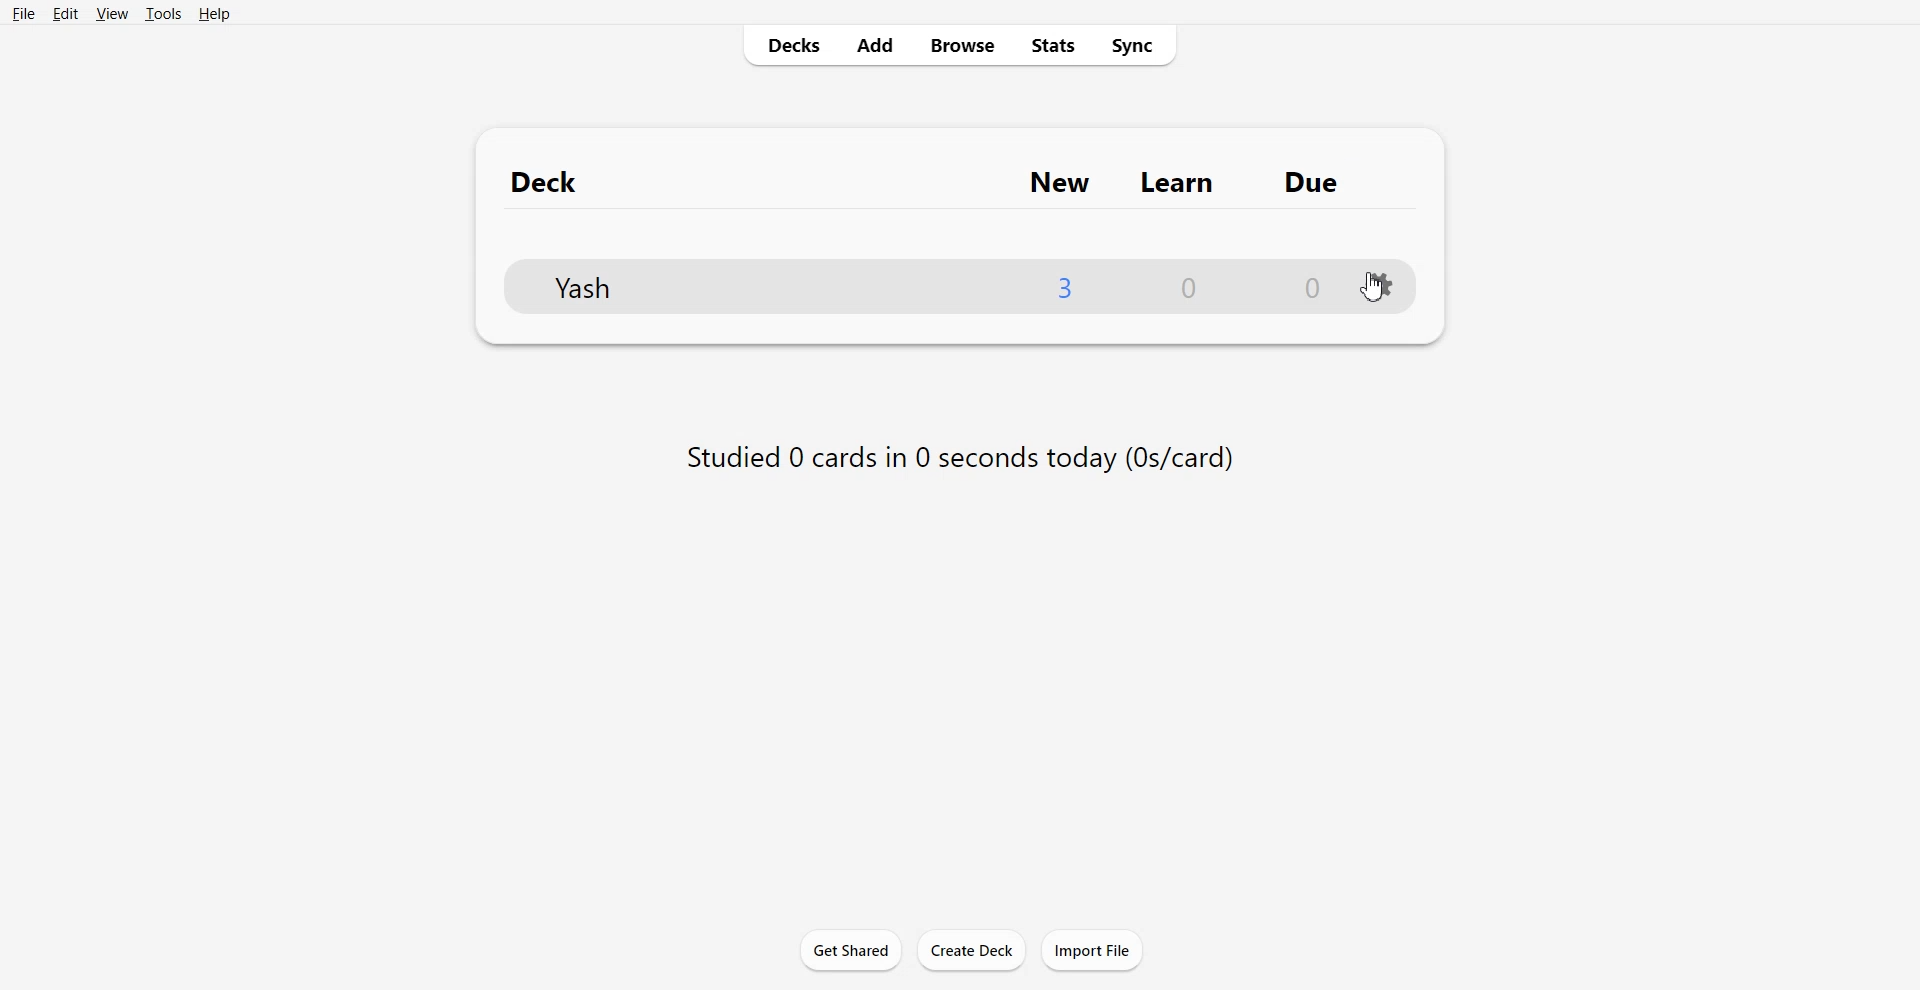 The width and height of the screenshot is (1920, 990). I want to click on Browse, so click(962, 45).